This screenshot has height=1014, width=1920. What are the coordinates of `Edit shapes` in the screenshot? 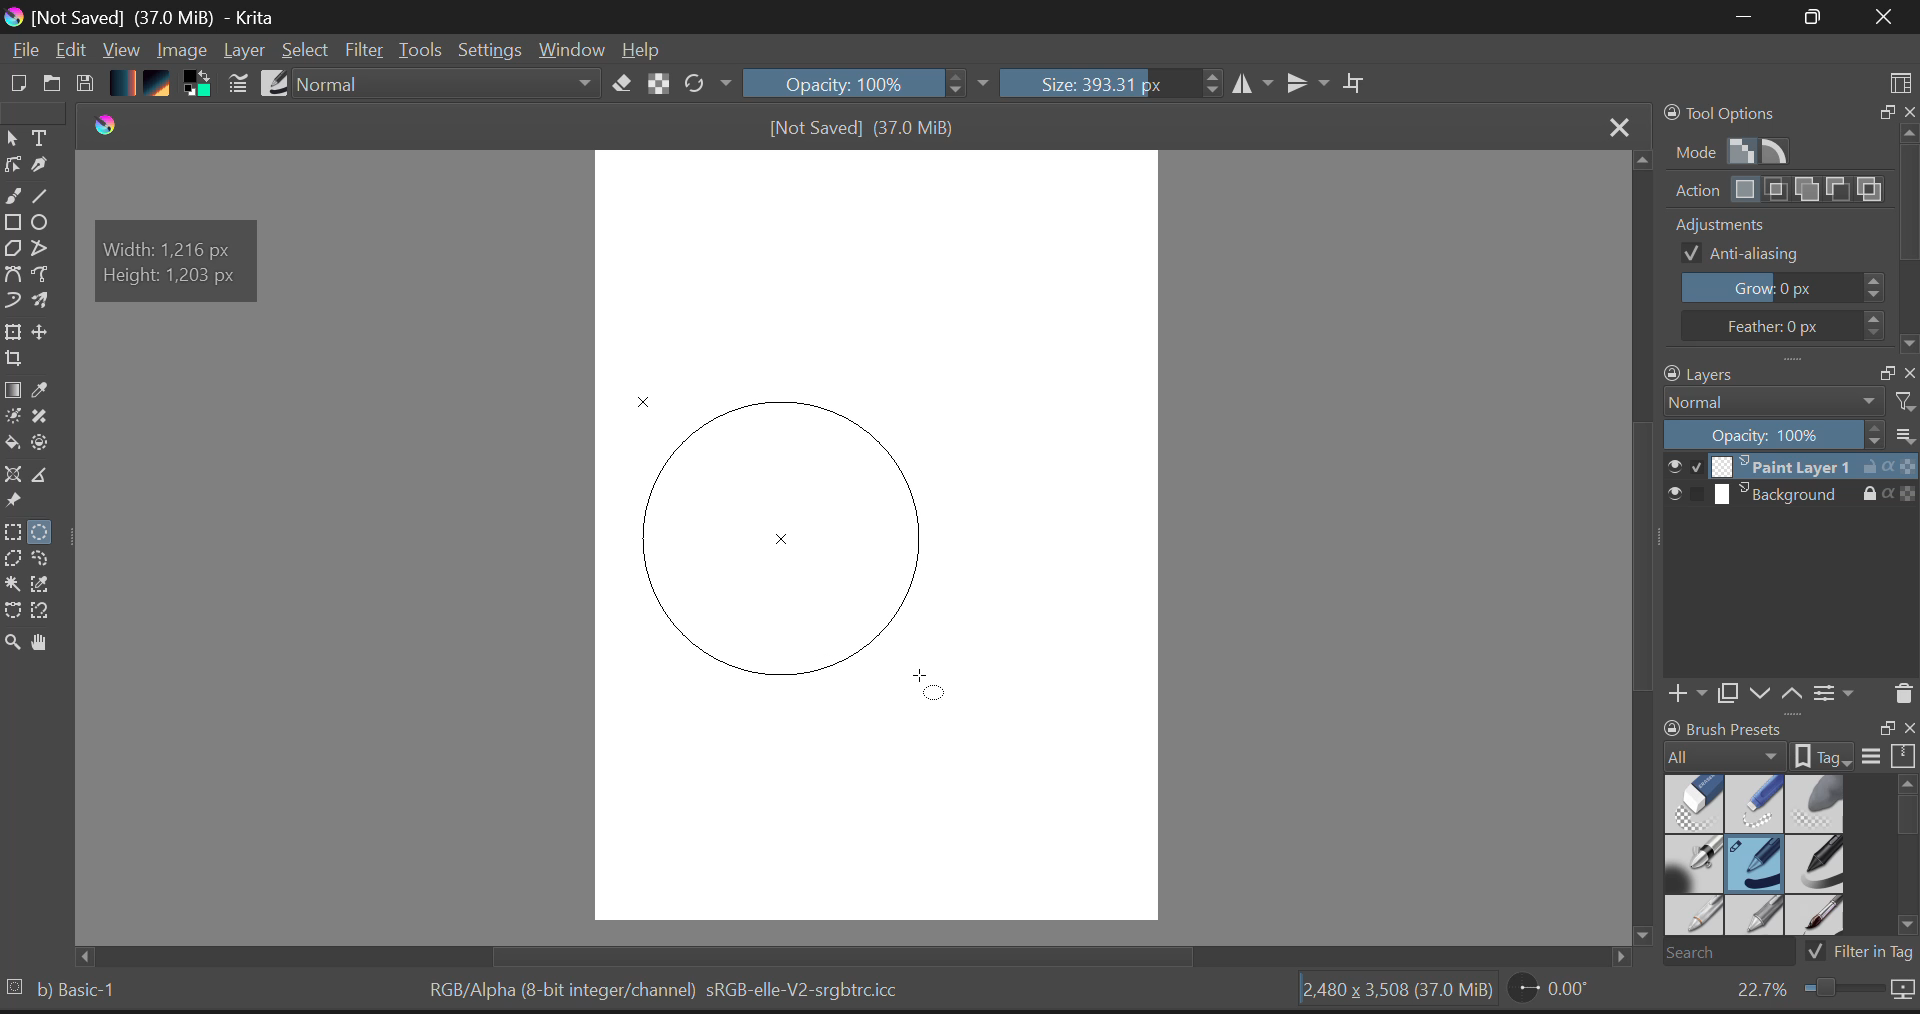 It's located at (12, 167).